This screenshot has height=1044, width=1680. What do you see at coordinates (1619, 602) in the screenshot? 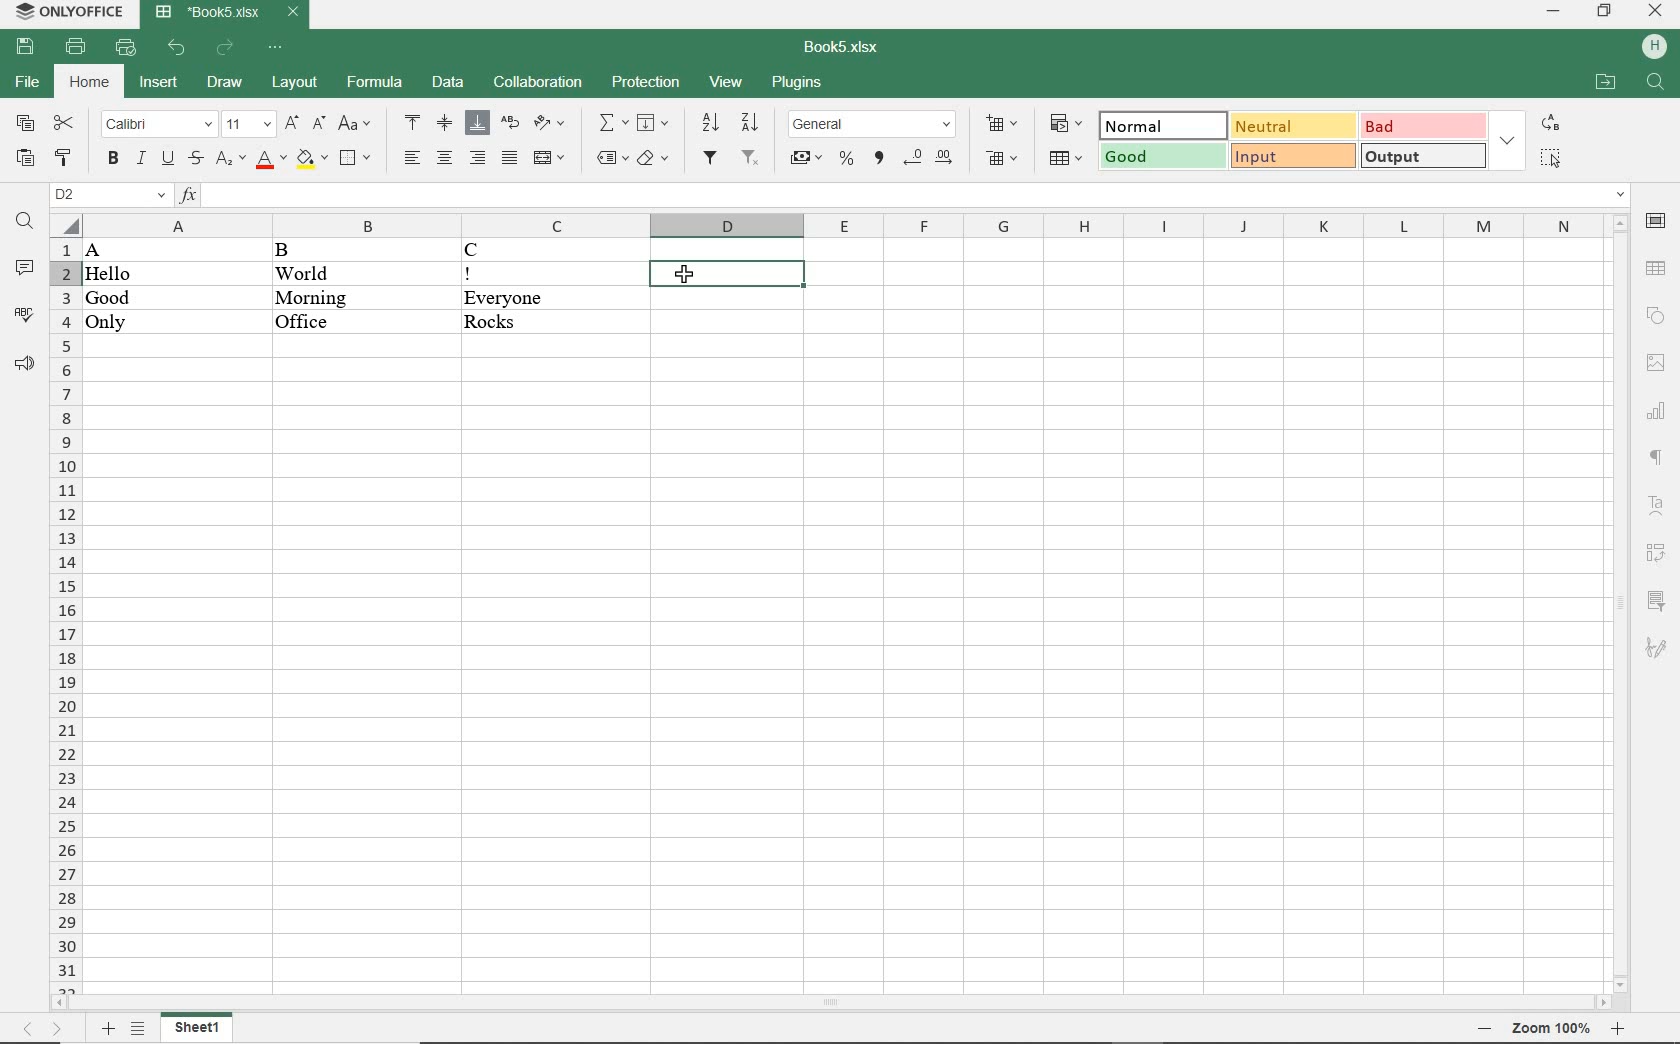
I see `SCROLLBAR` at bounding box center [1619, 602].